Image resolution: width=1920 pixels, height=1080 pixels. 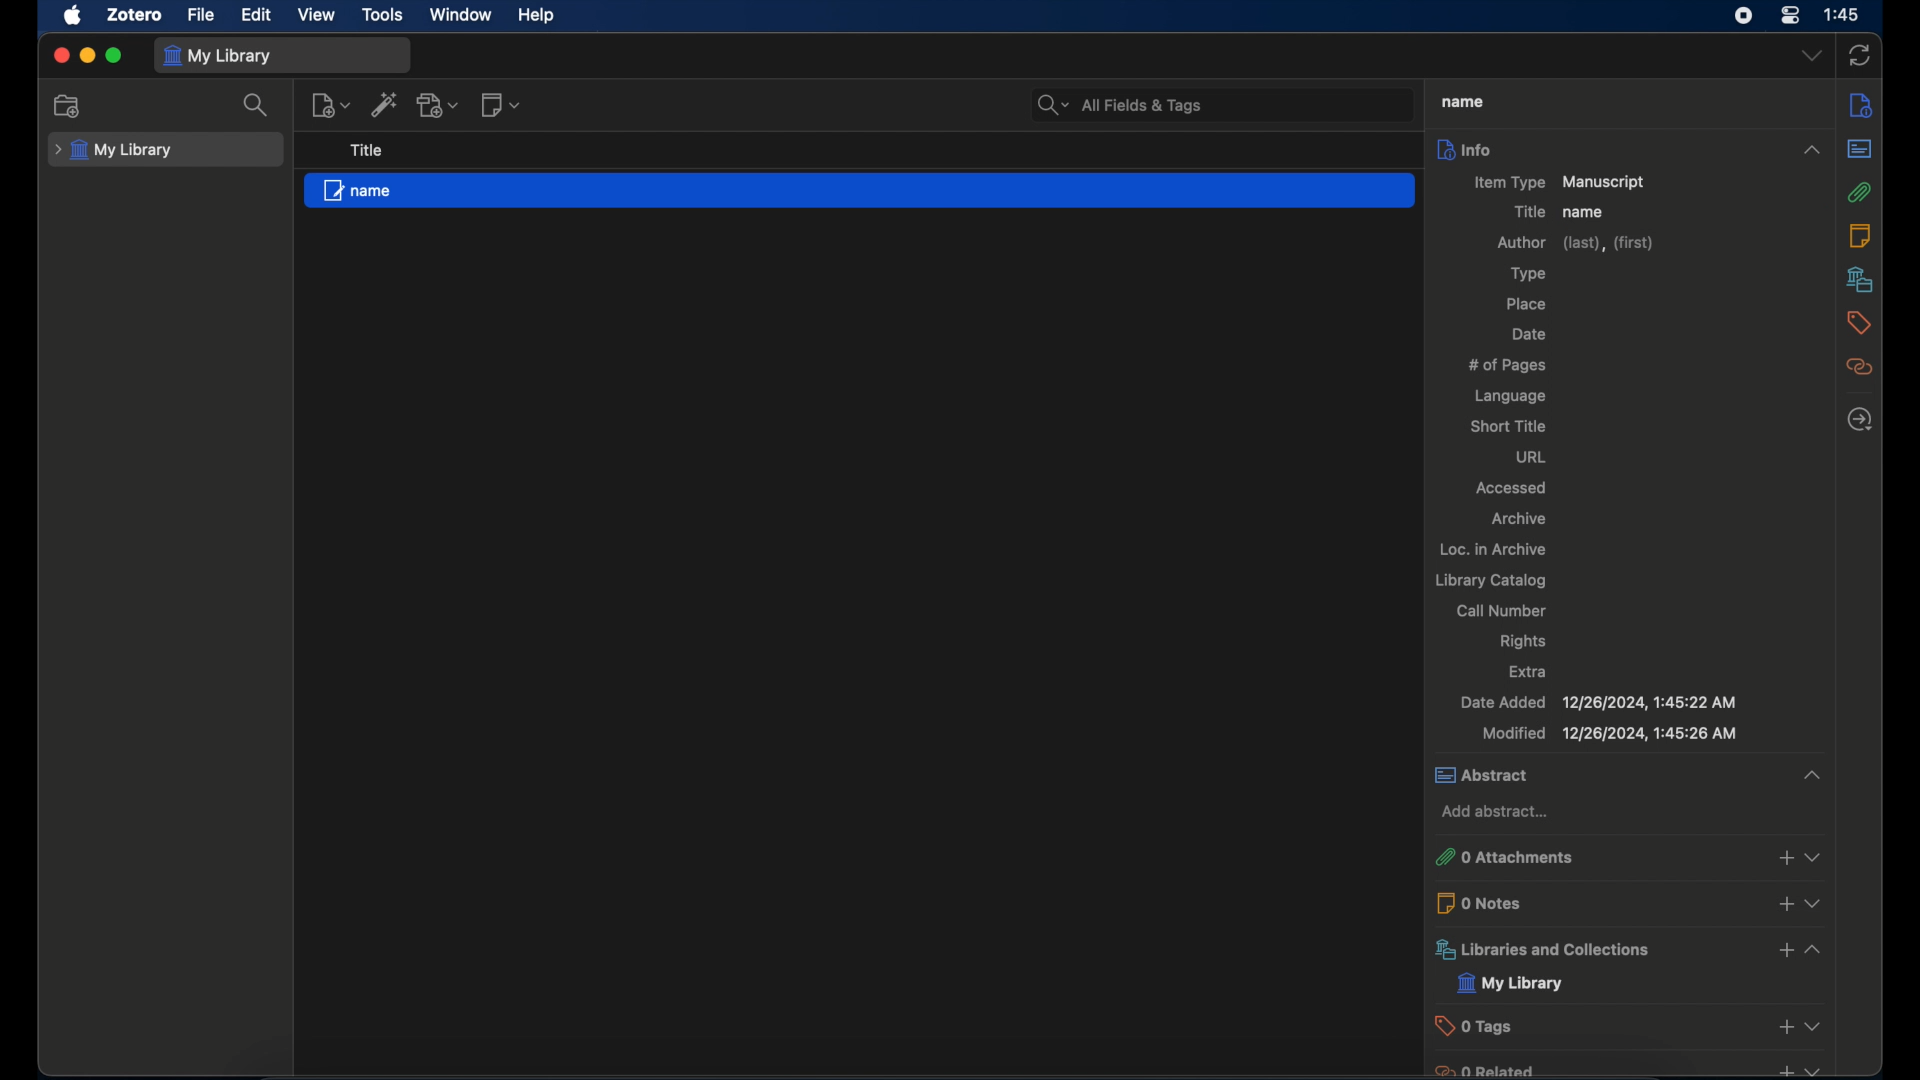 I want to click on 1:45, so click(x=1843, y=15).